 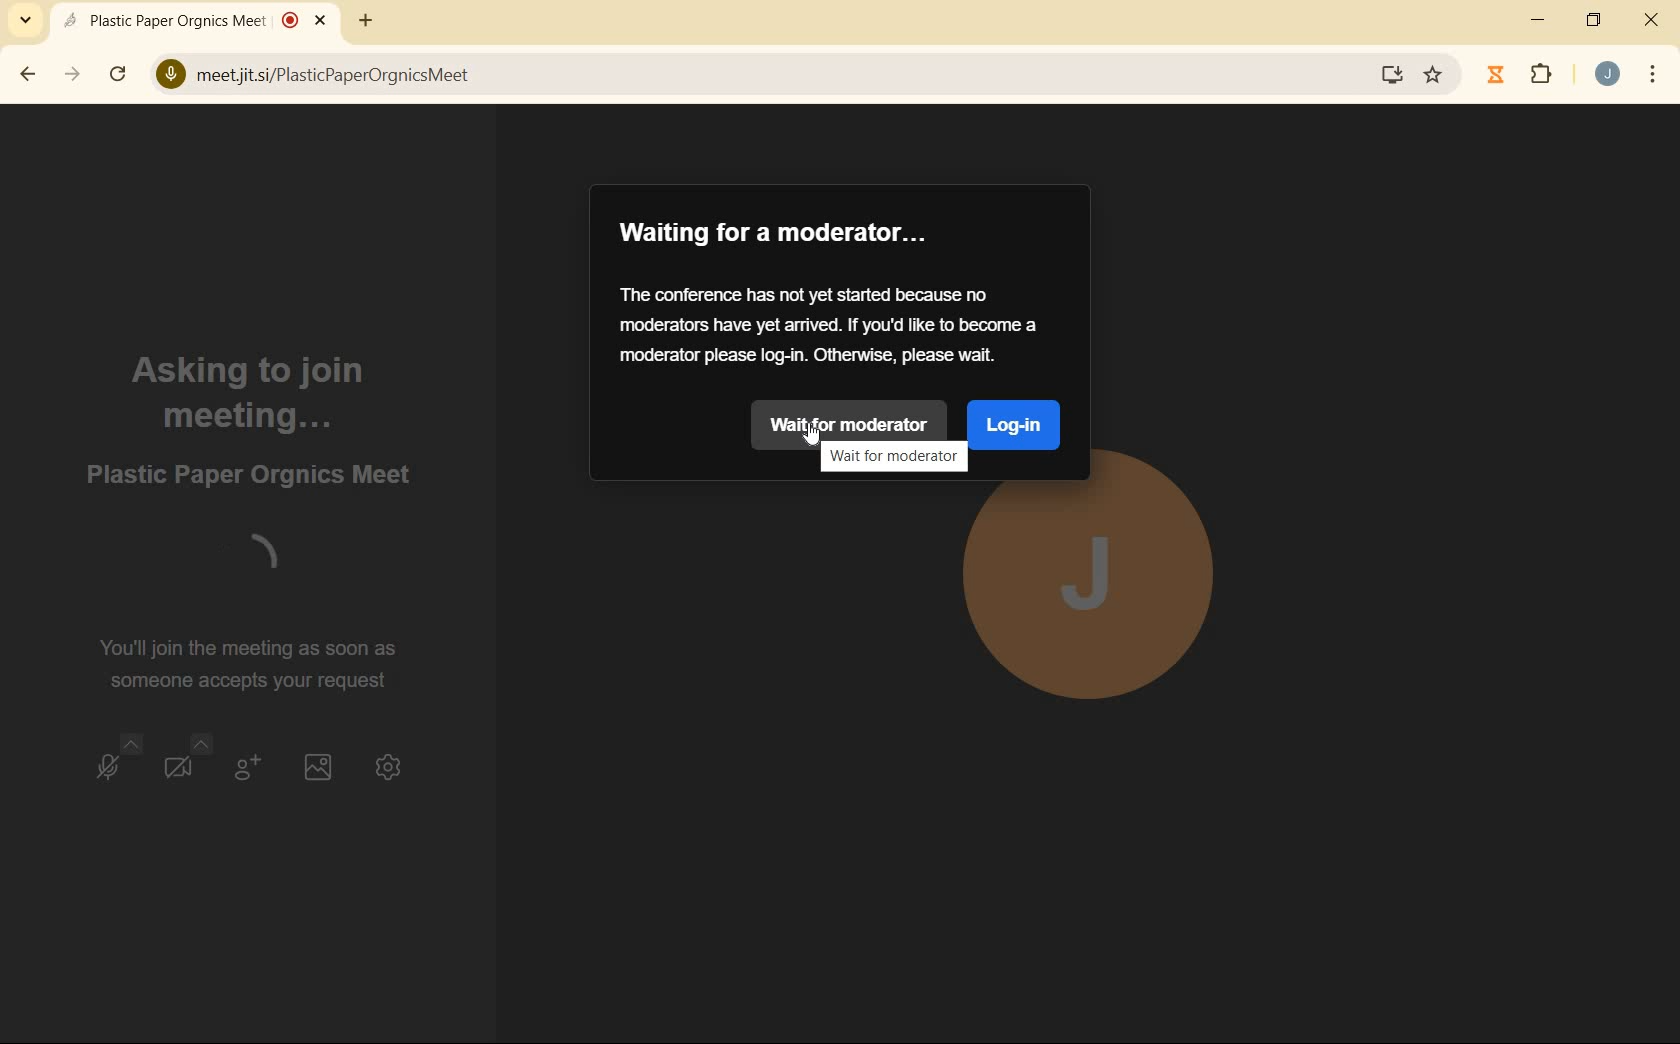 What do you see at coordinates (1652, 23) in the screenshot?
I see `close` at bounding box center [1652, 23].